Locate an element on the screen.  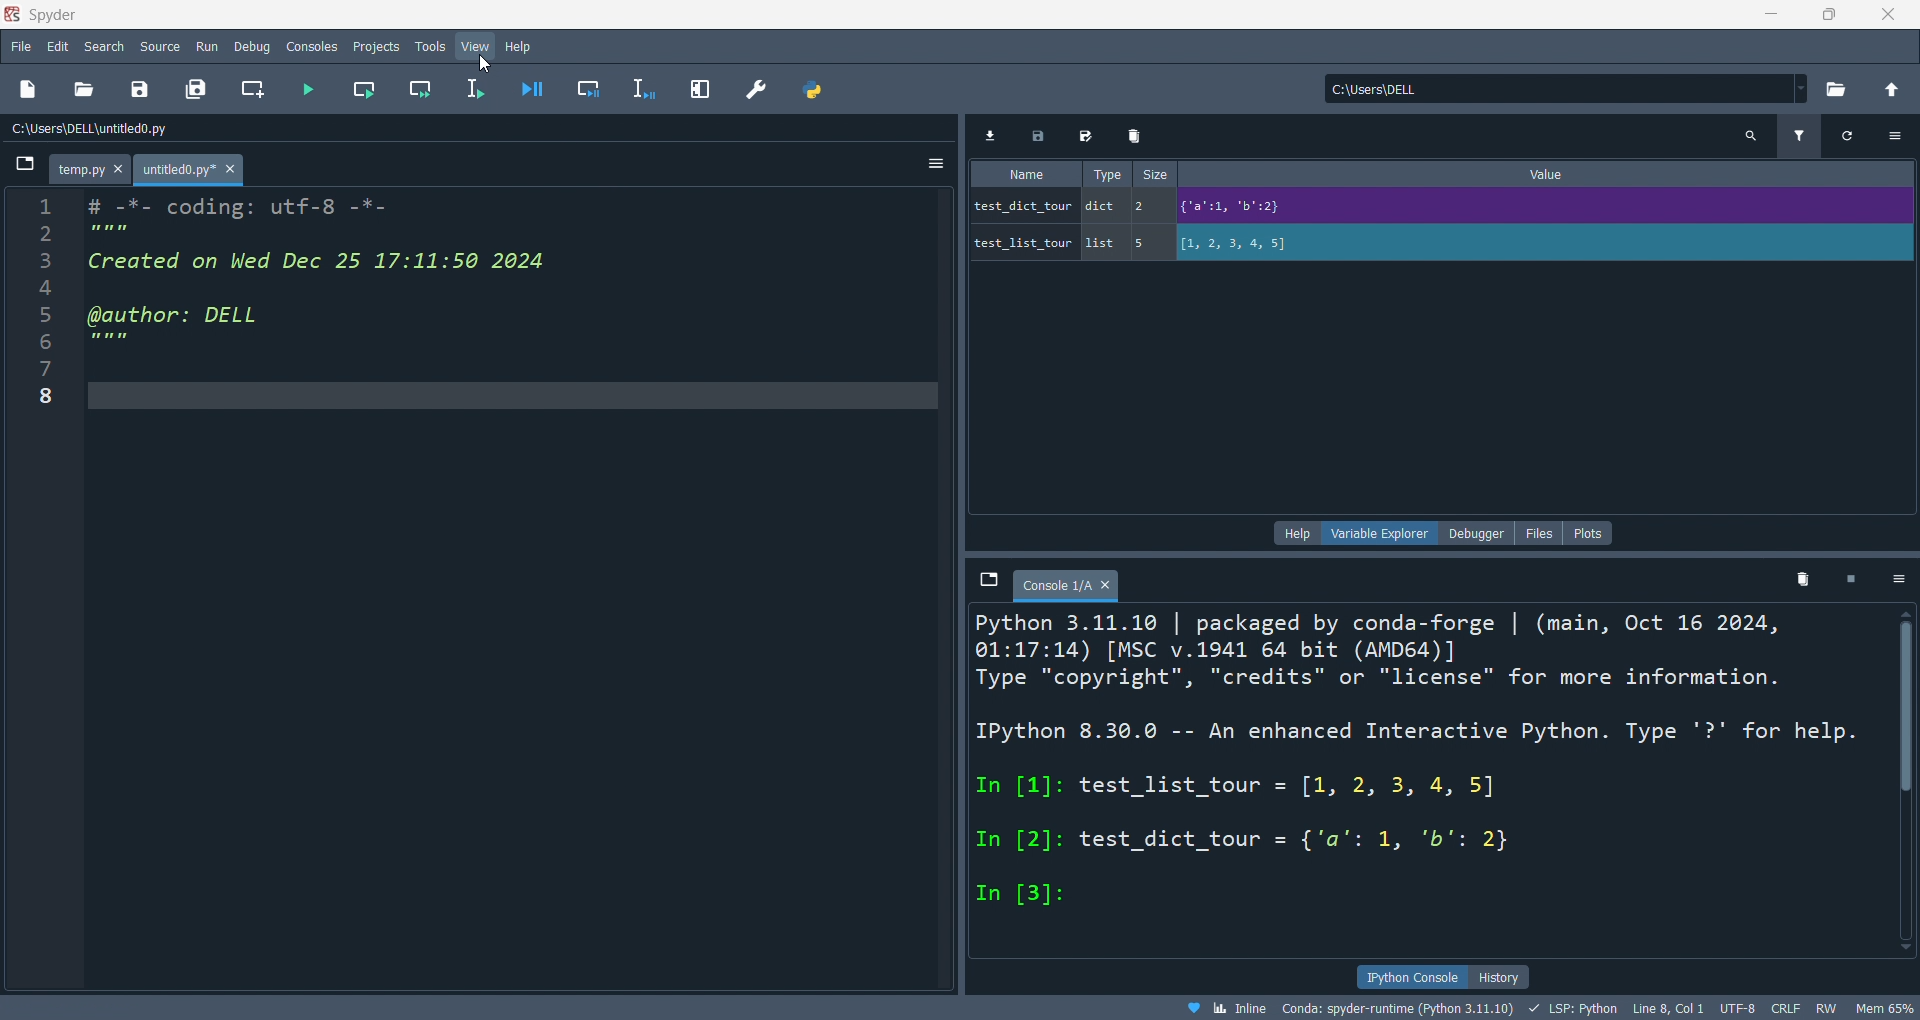
cursor is located at coordinates (483, 64).